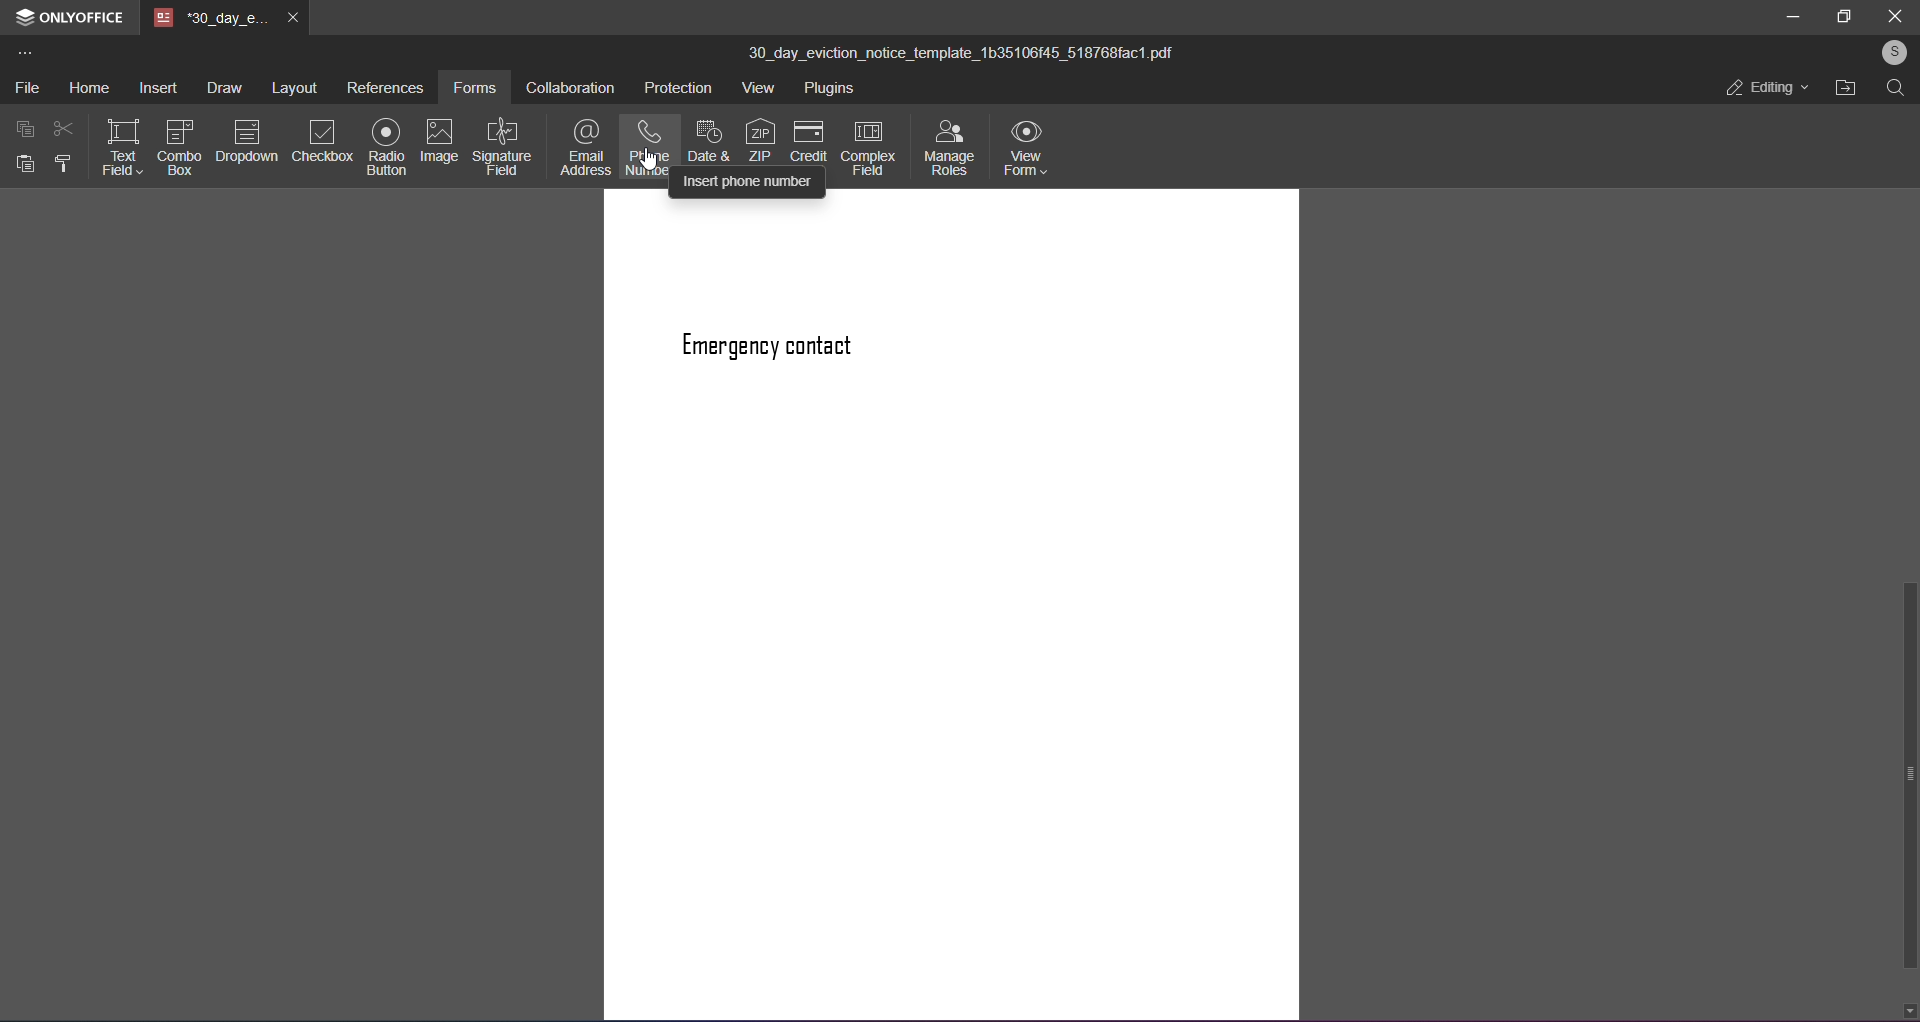 The width and height of the screenshot is (1920, 1022). I want to click on title, so click(961, 54).